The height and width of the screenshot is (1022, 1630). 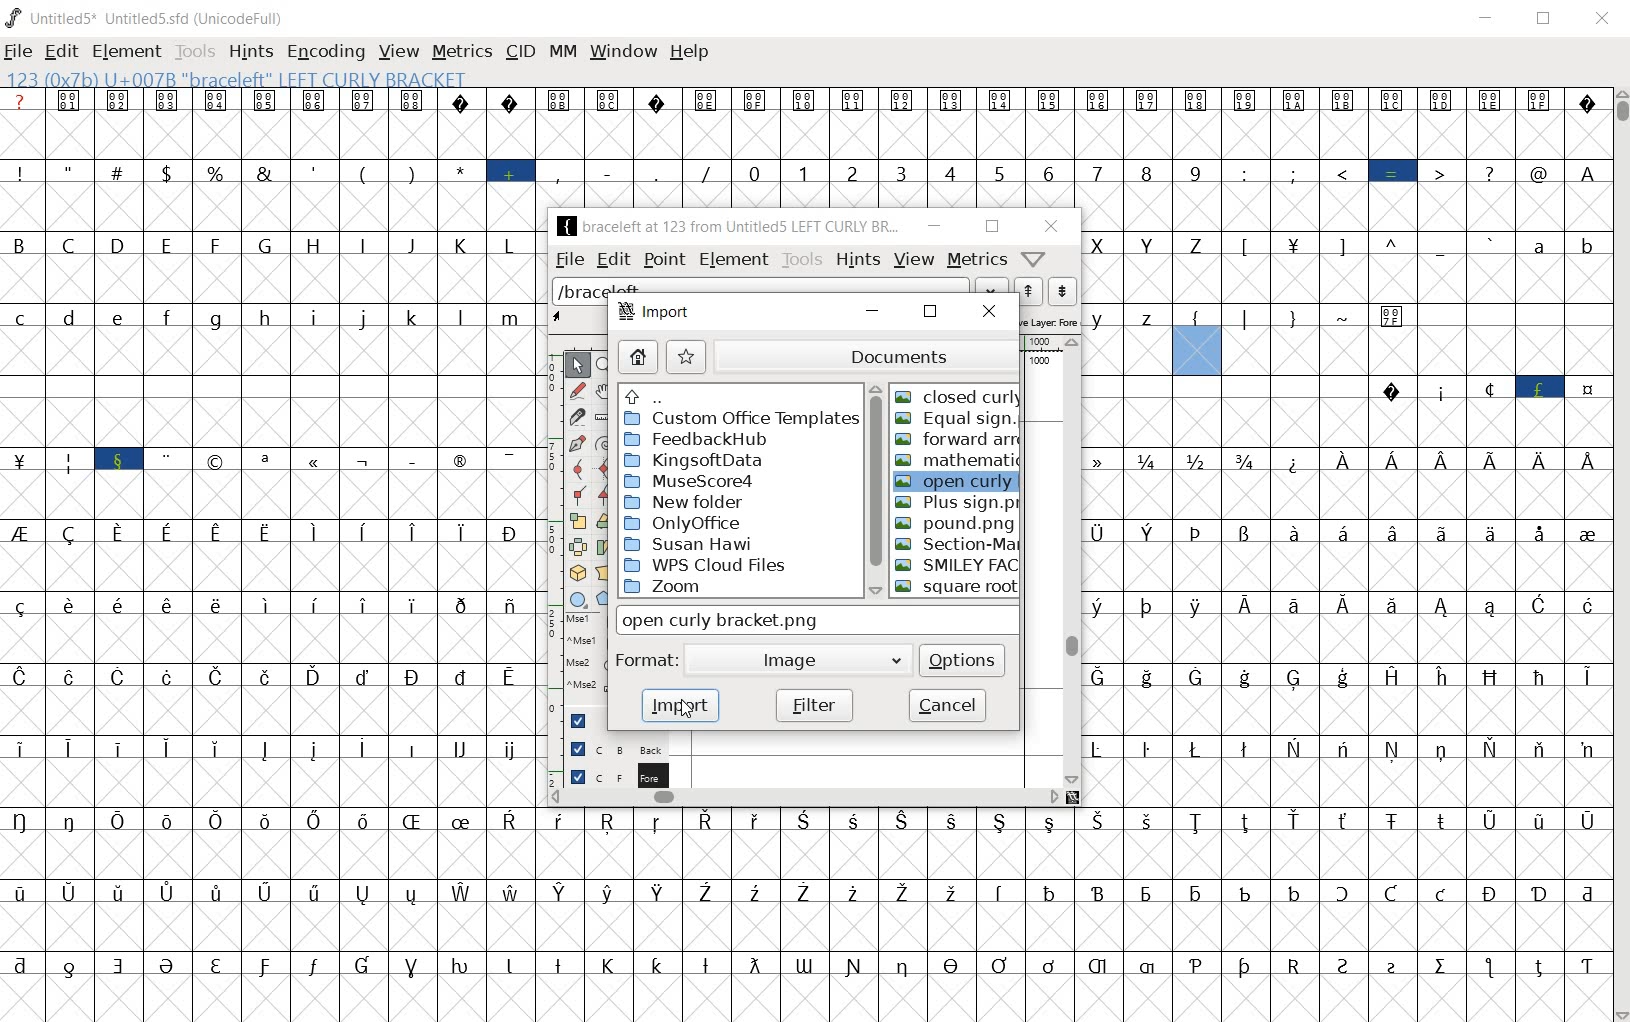 I want to click on tools, so click(x=195, y=53).